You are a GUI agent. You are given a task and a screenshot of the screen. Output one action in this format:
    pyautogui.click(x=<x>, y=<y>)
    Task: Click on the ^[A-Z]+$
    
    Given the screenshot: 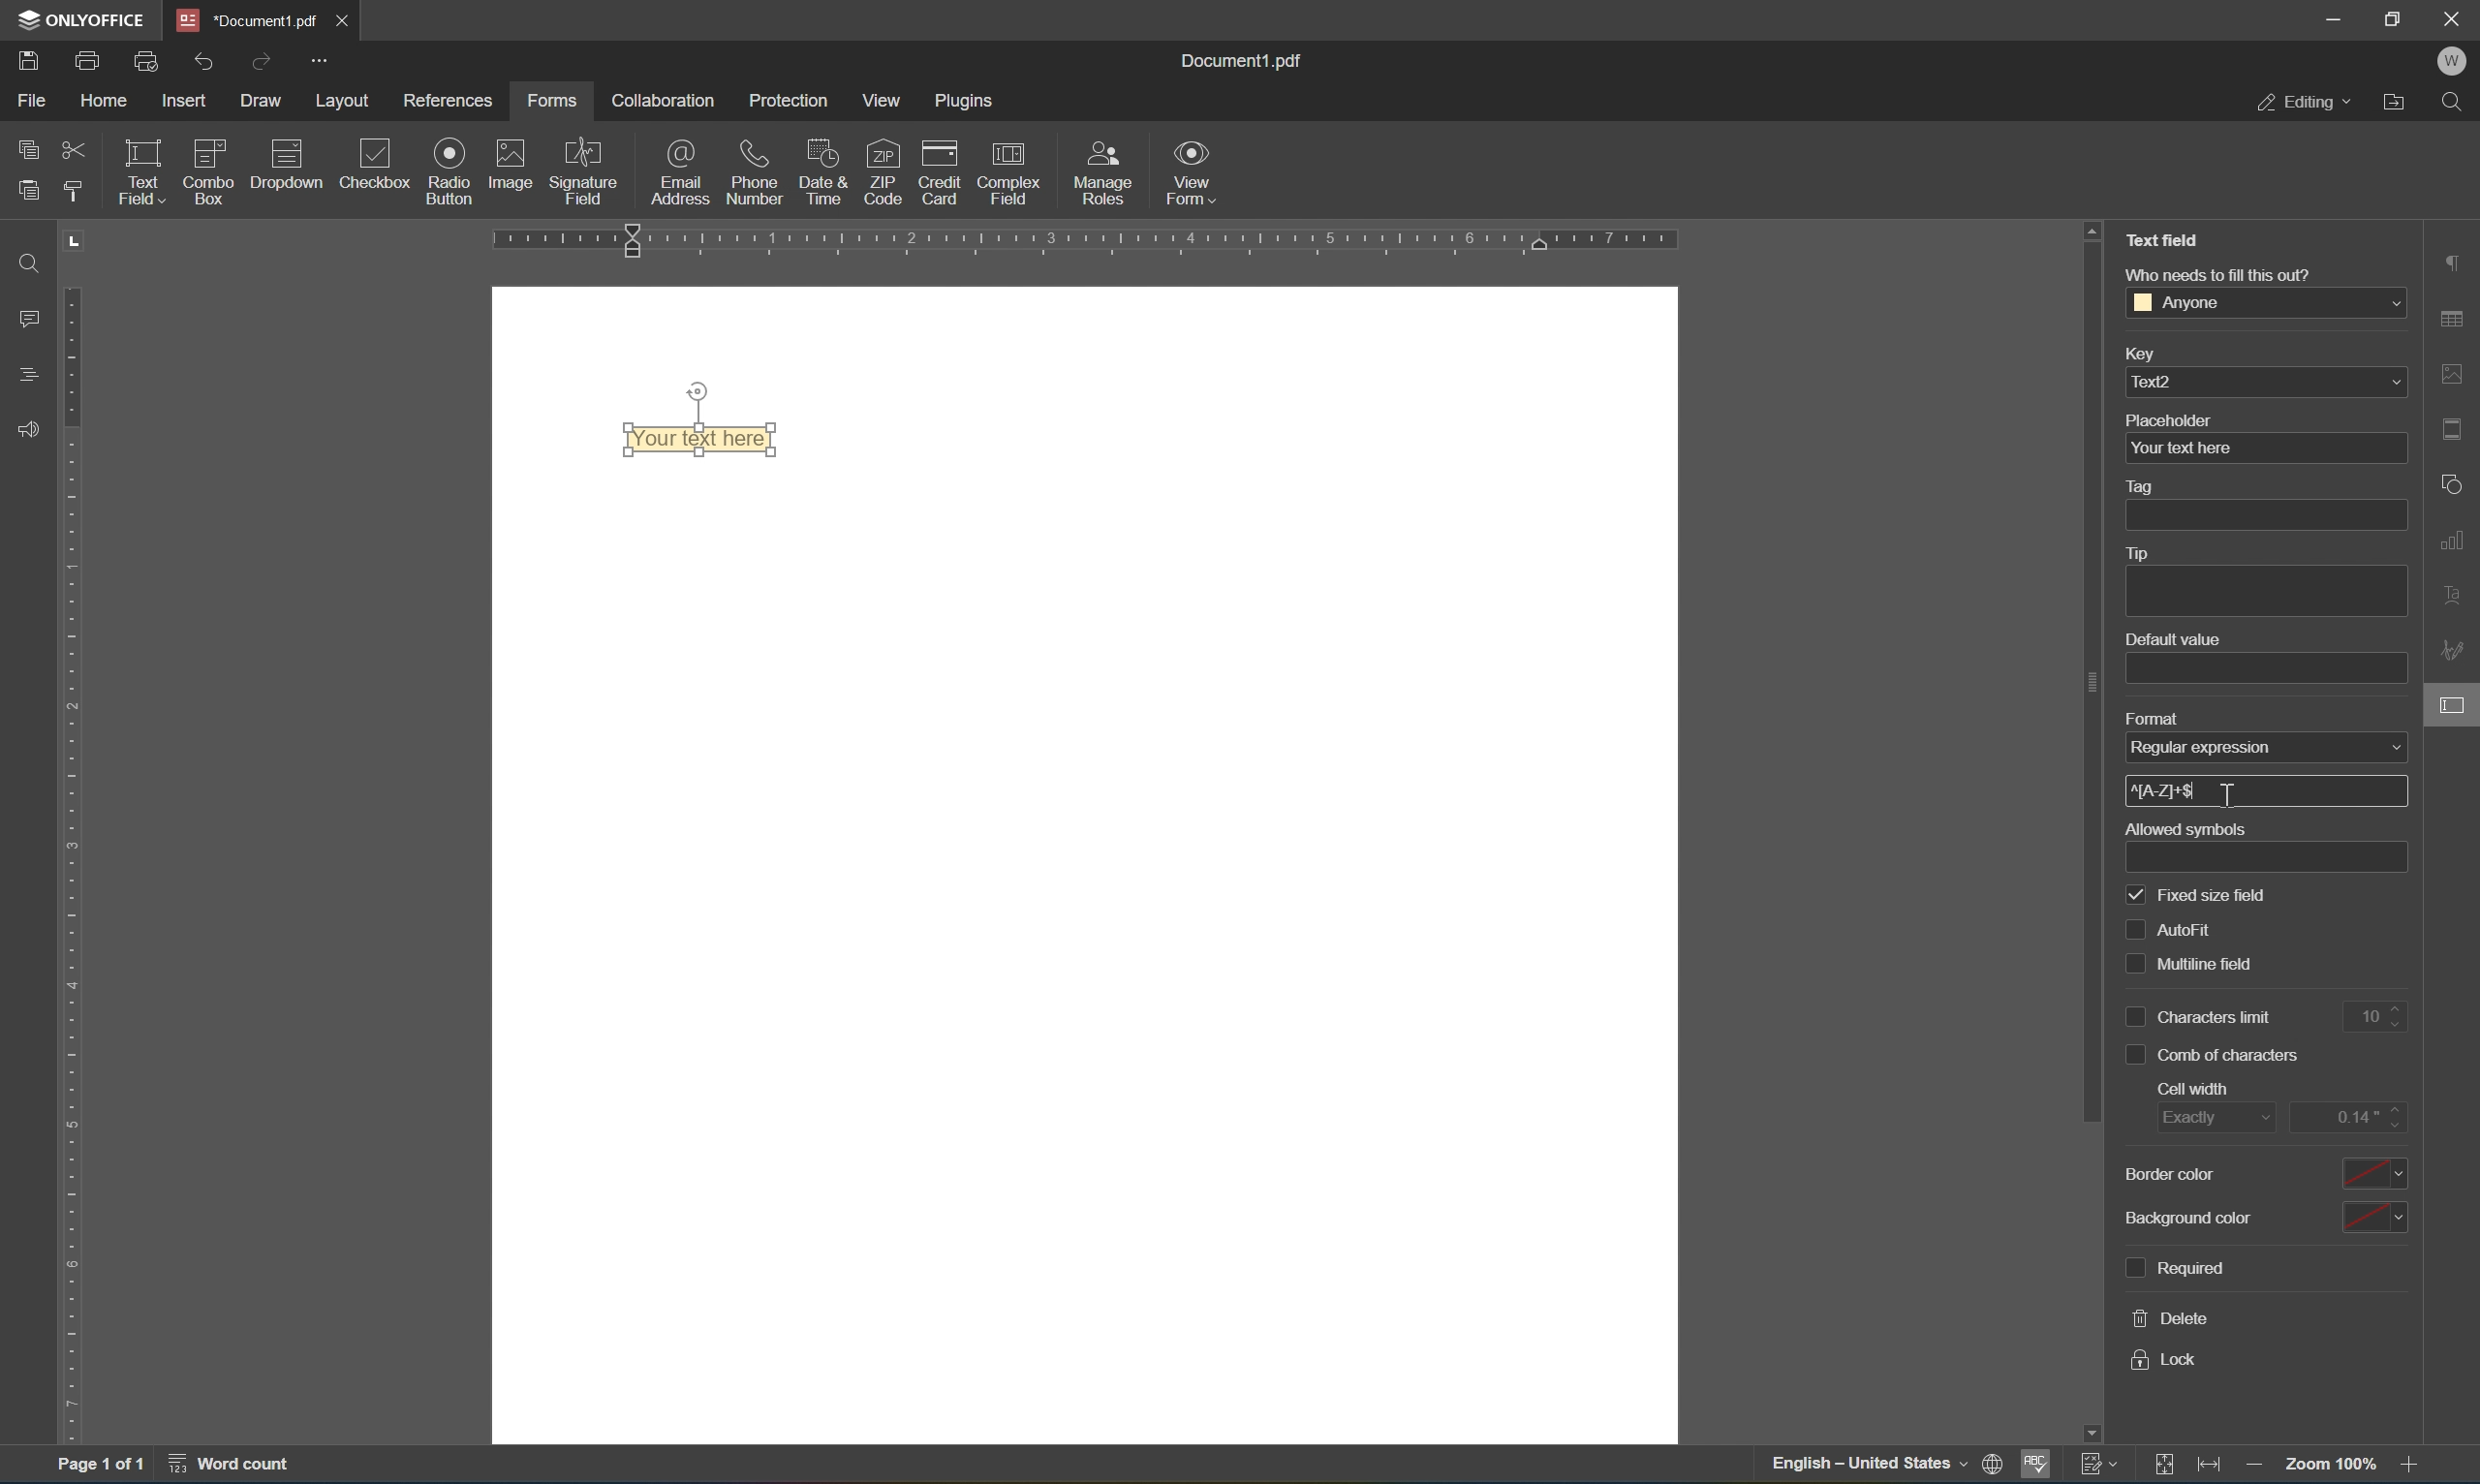 What is the action you would take?
    pyautogui.click(x=2164, y=790)
    